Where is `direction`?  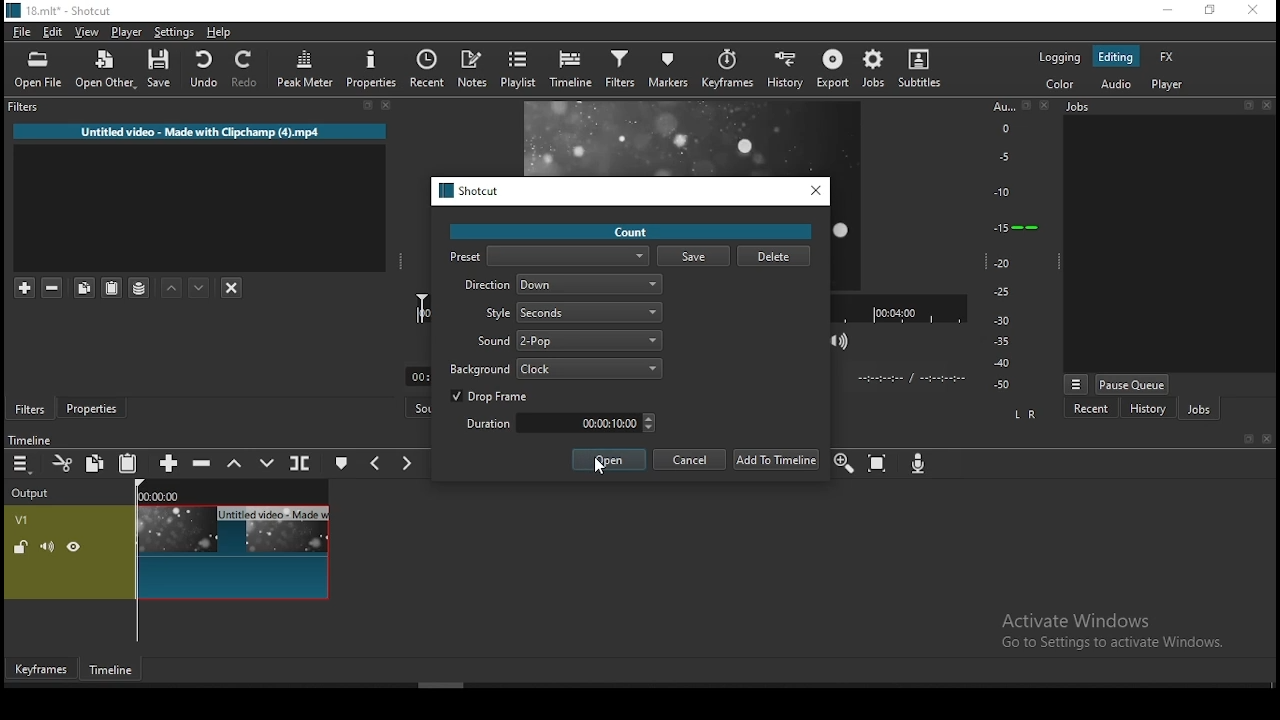
direction is located at coordinates (565, 284).